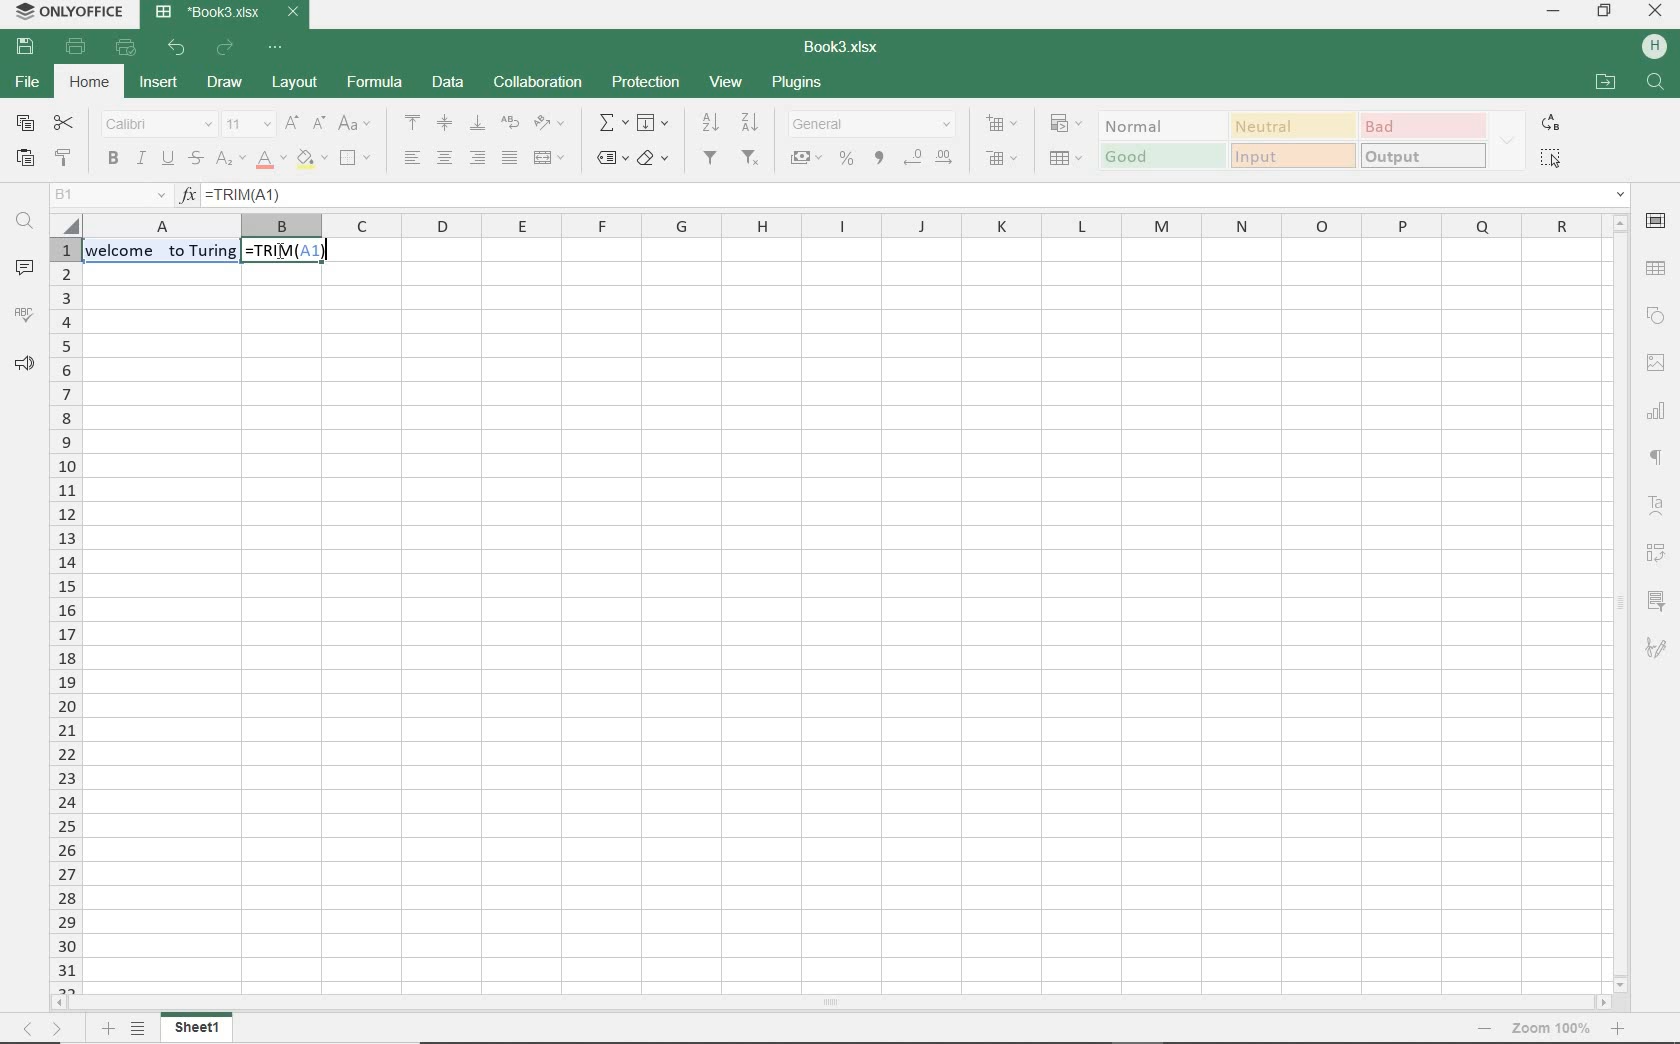 The width and height of the screenshot is (1680, 1044). Describe the element at coordinates (807, 158) in the screenshot. I see `account style` at that location.